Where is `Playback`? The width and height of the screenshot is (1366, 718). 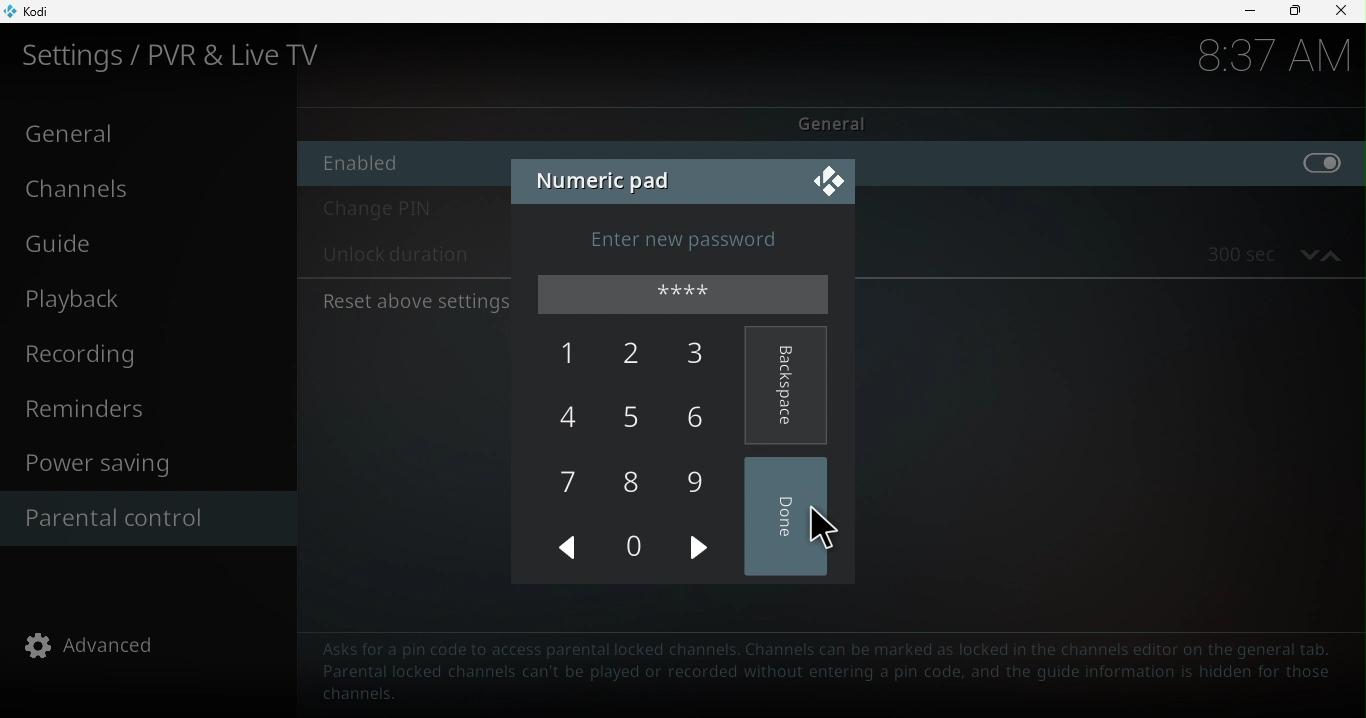
Playback is located at coordinates (138, 301).